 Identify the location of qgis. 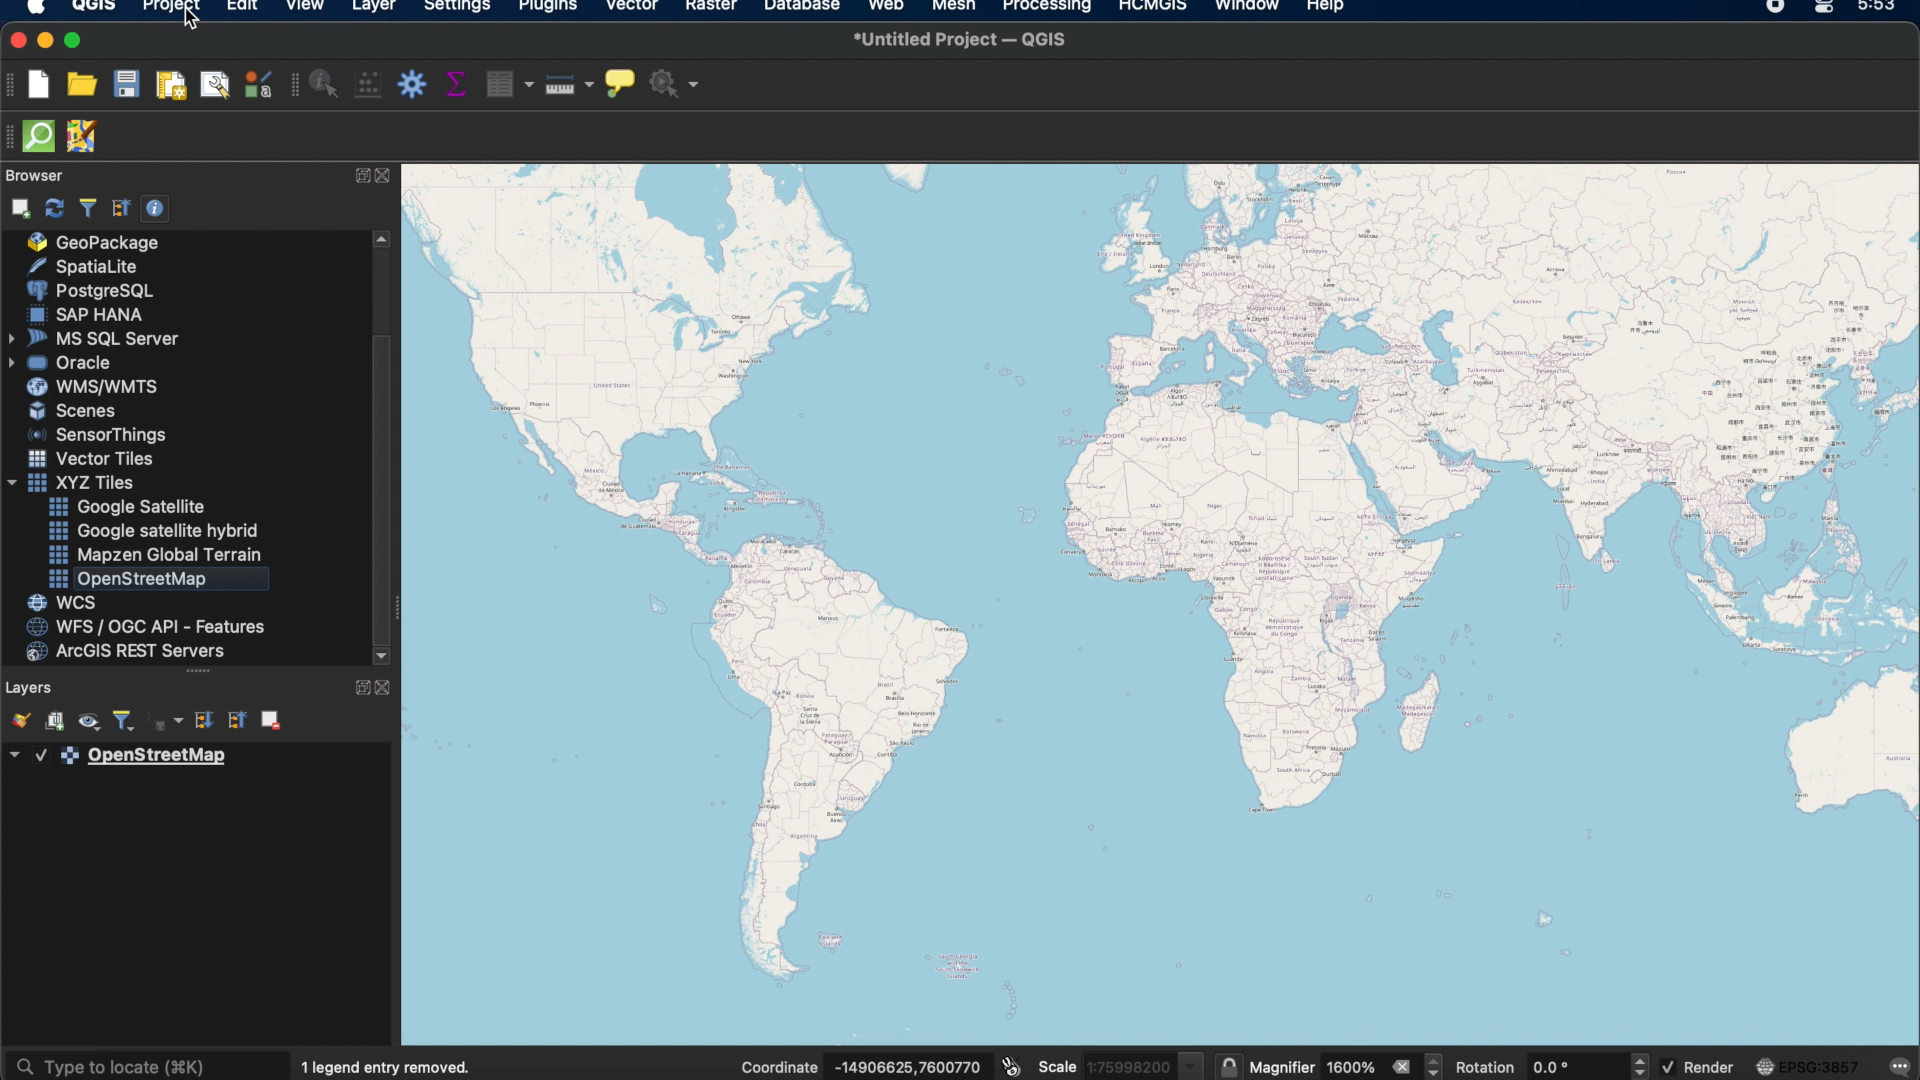
(91, 8).